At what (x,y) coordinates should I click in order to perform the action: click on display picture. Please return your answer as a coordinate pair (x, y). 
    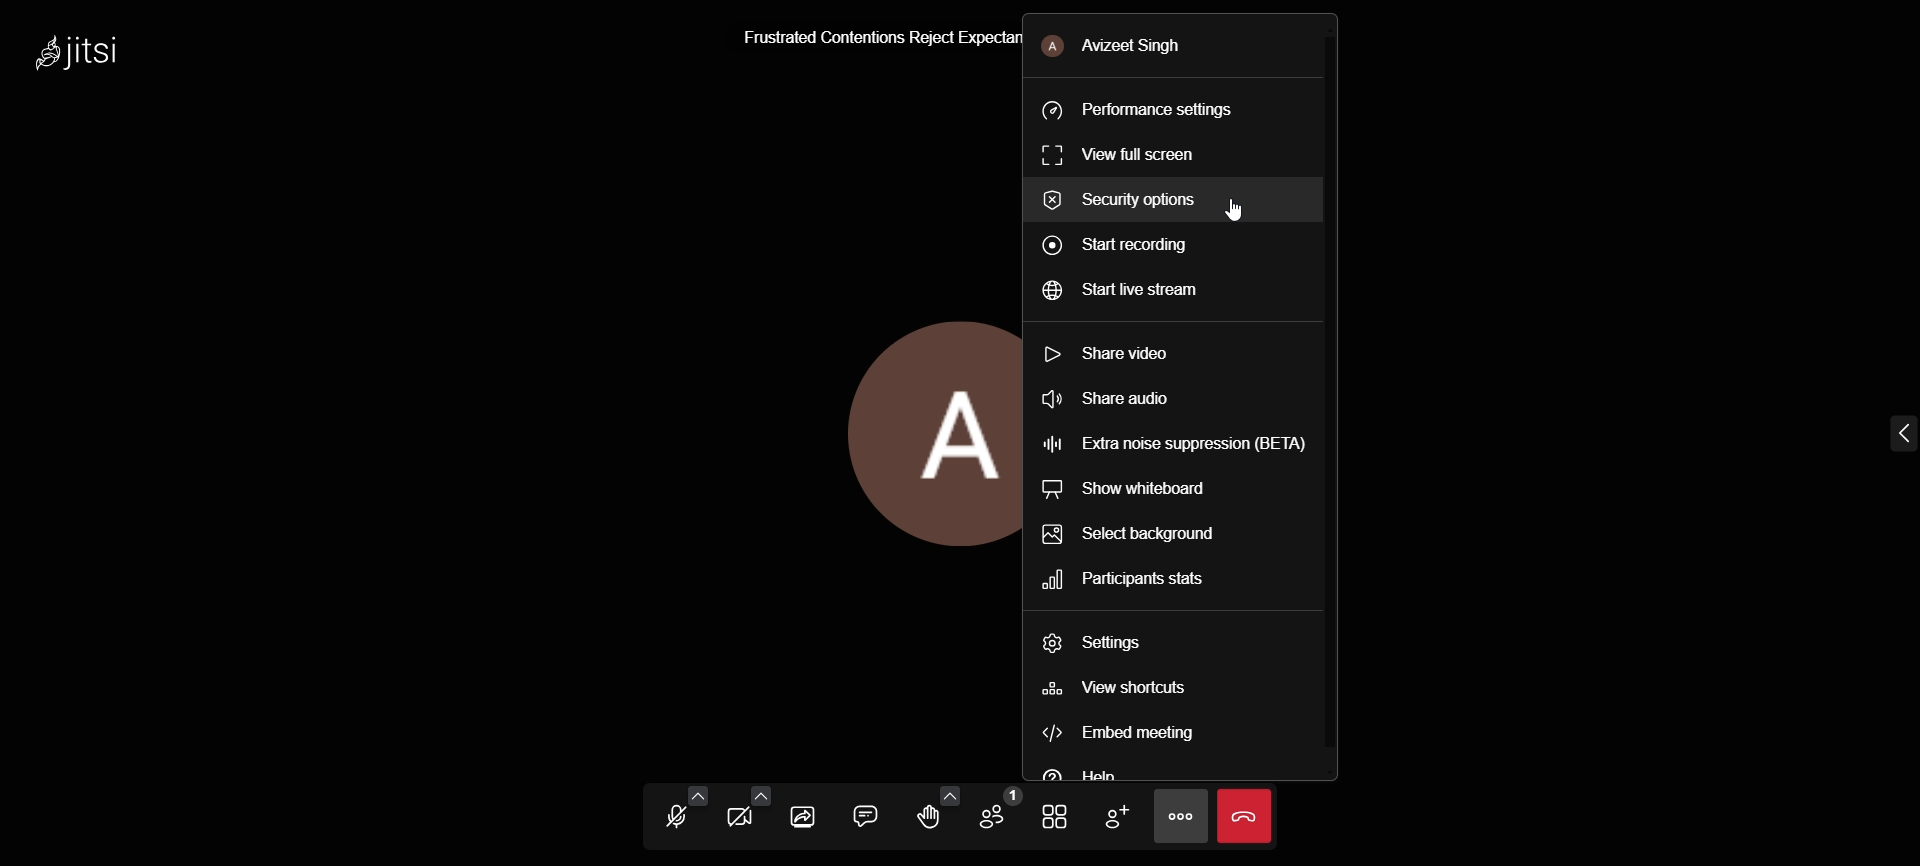
    Looking at the image, I should click on (911, 432).